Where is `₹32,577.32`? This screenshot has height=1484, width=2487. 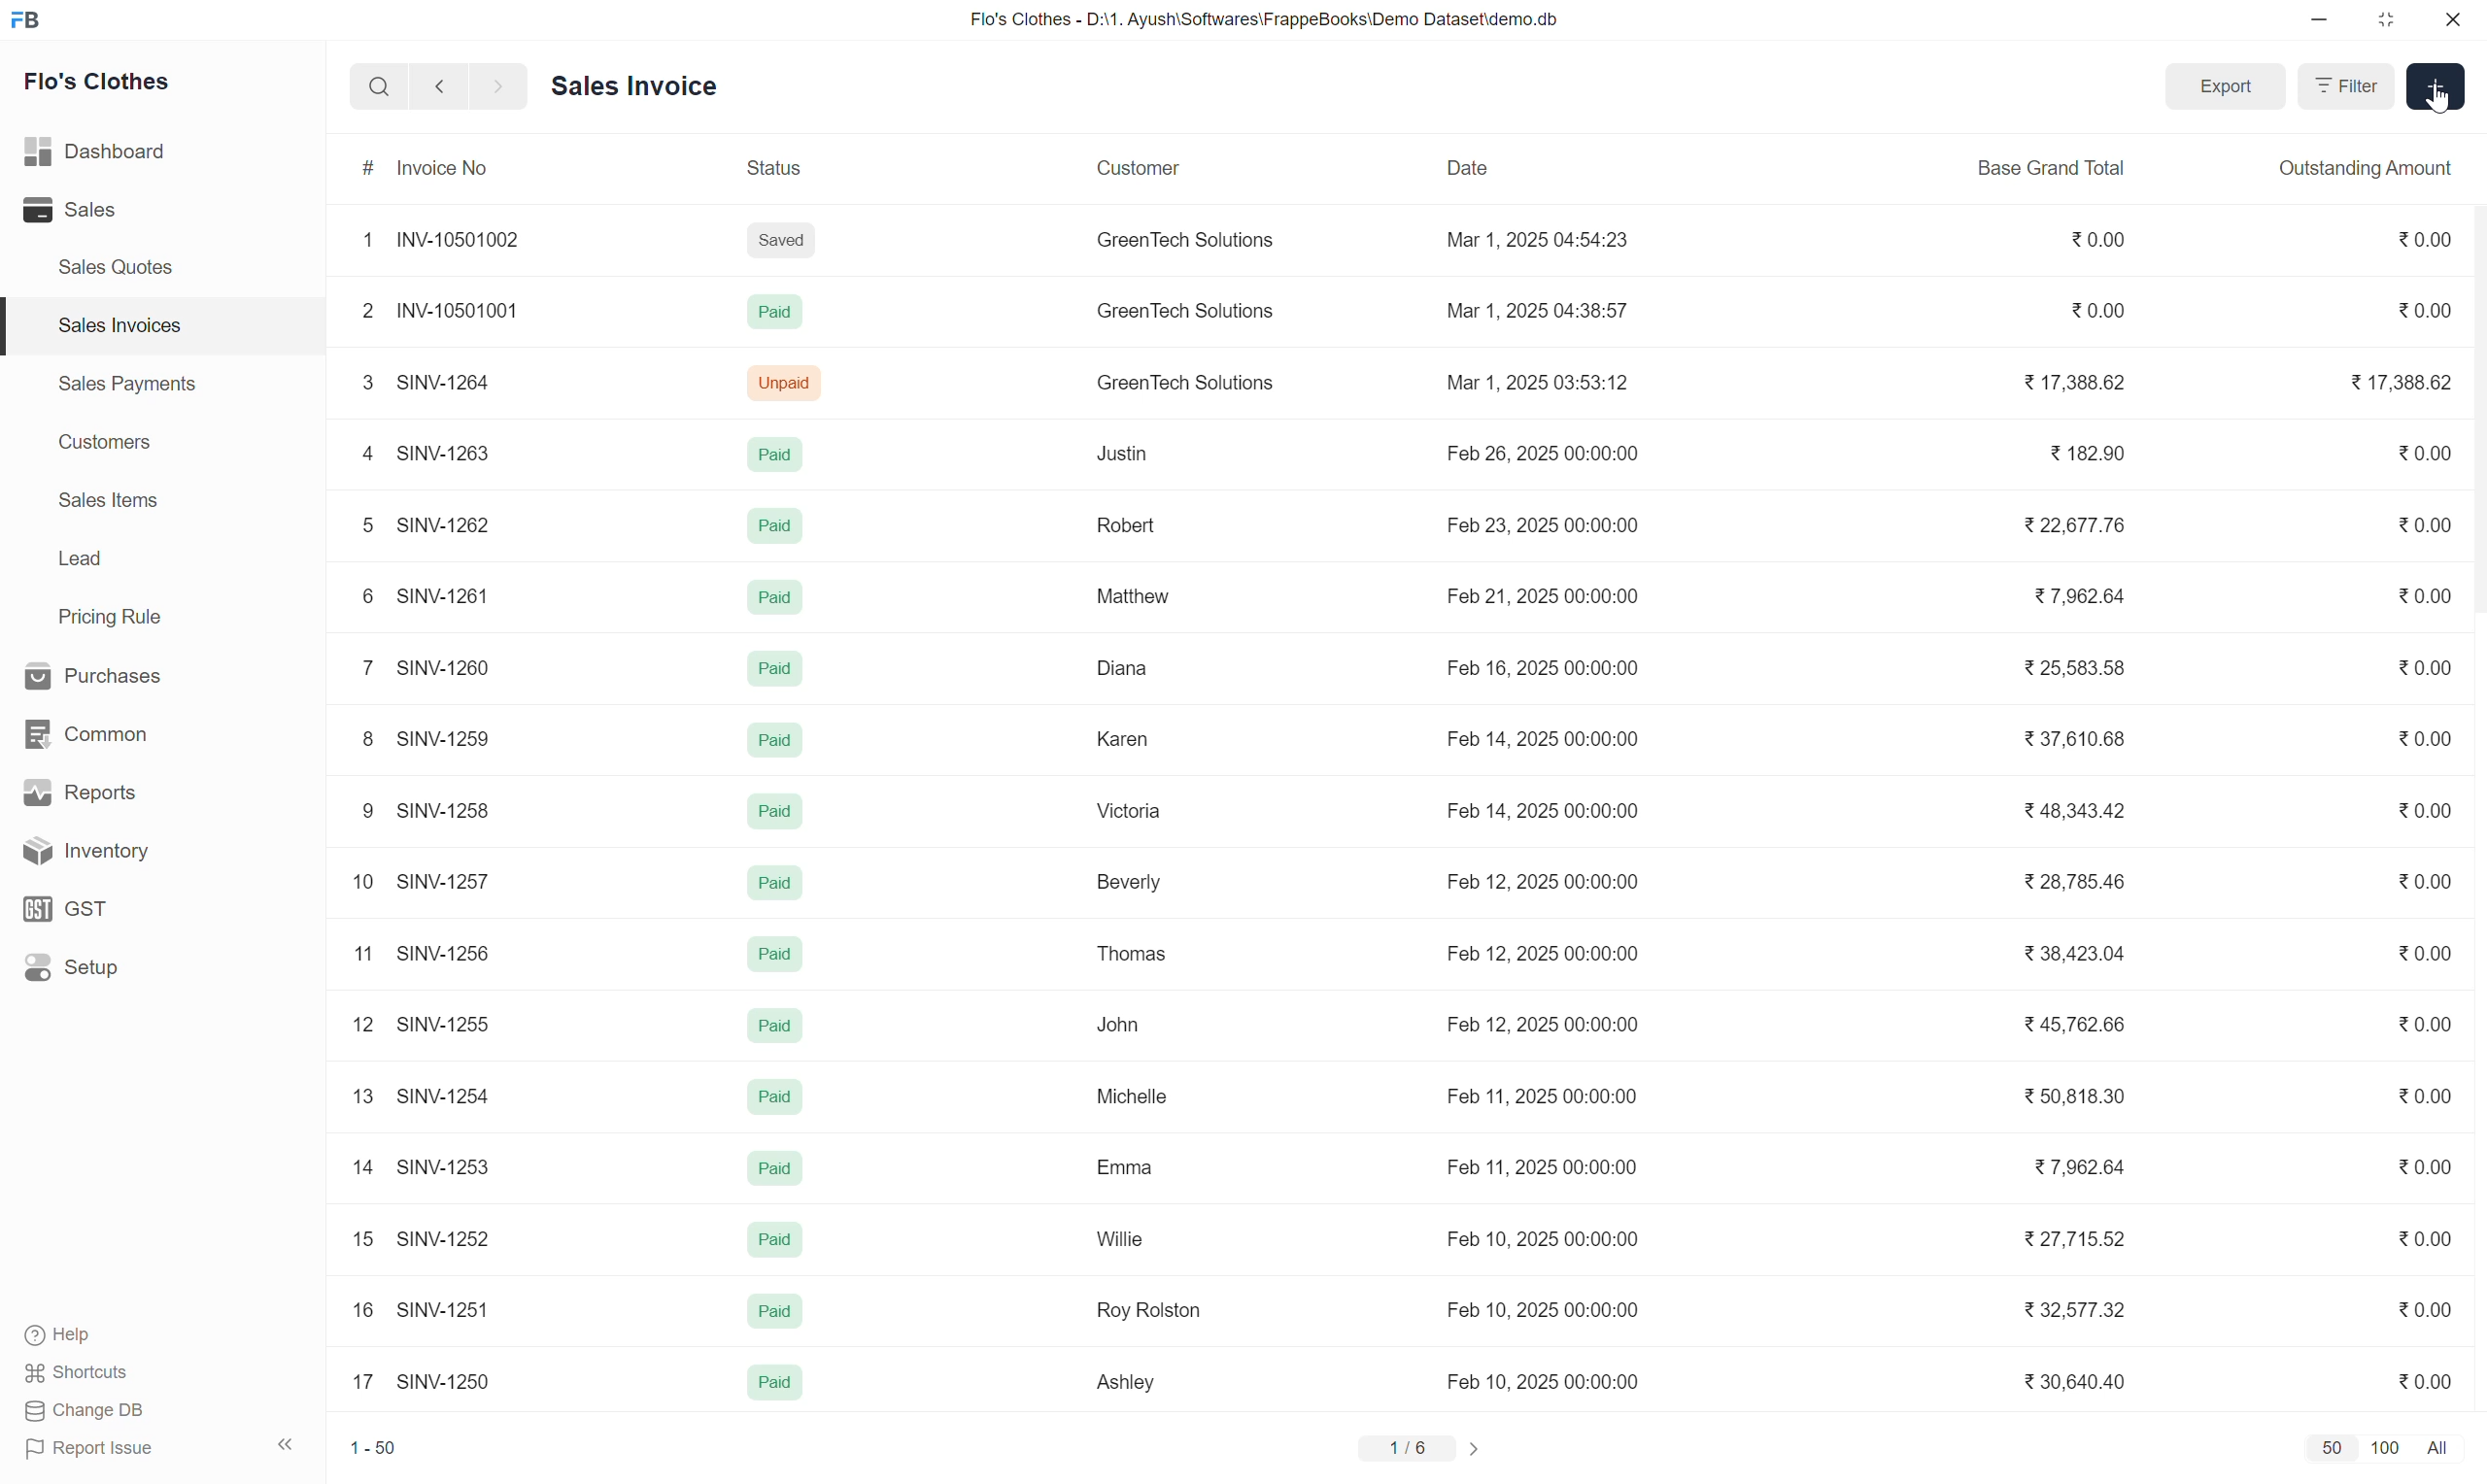 ₹32,577.32 is located at coordinates (2067, 1317).